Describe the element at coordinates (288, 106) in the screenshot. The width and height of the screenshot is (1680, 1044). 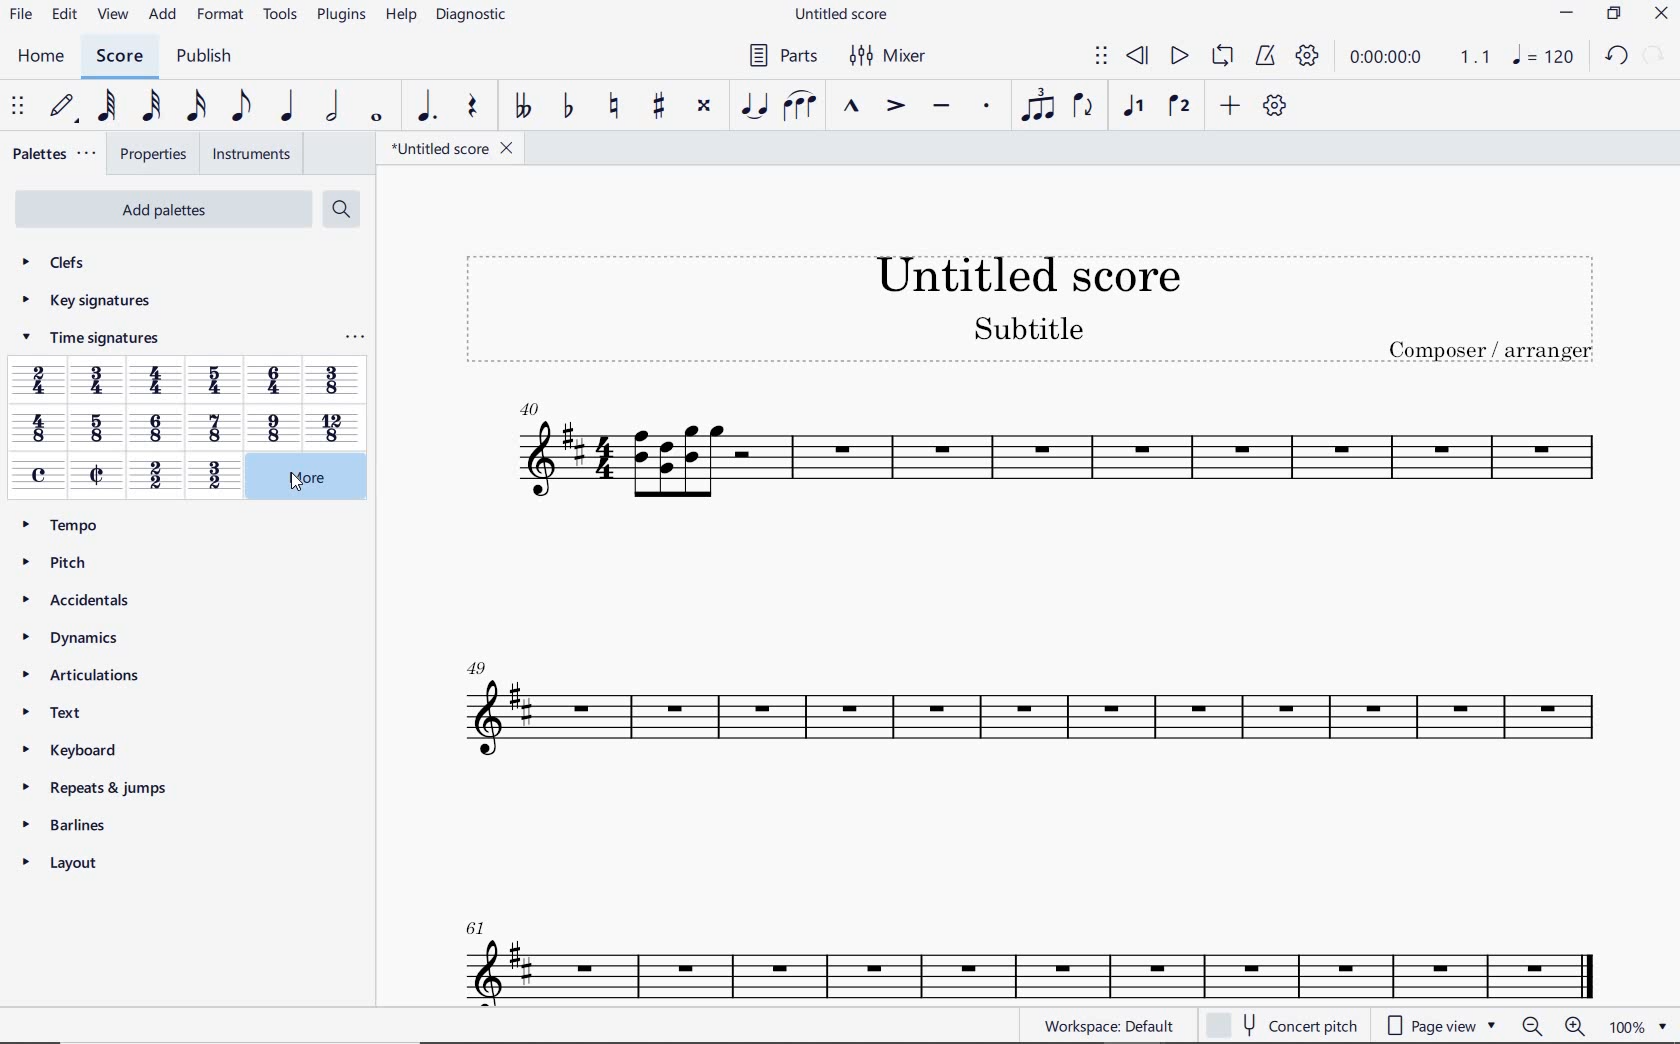
I see `QUARTER NOTE` at that location.